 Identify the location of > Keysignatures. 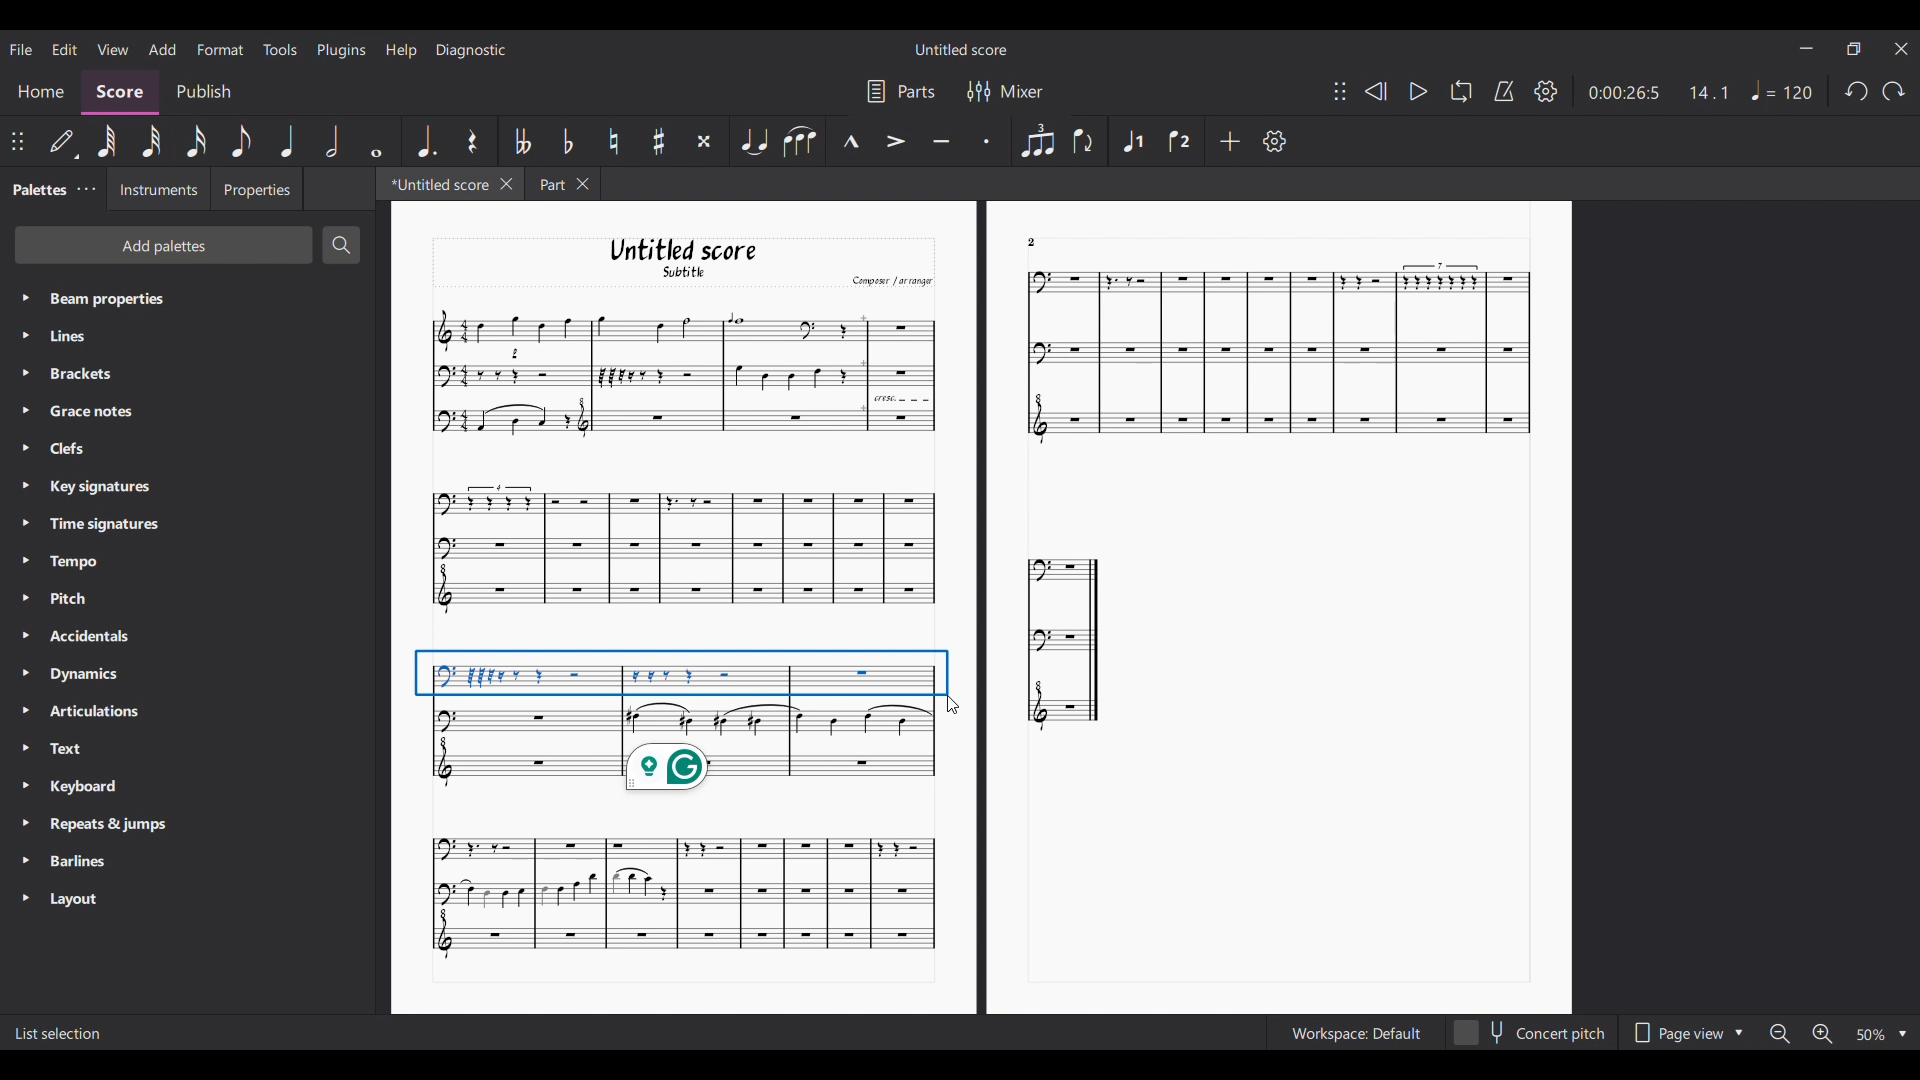
(88, 484).